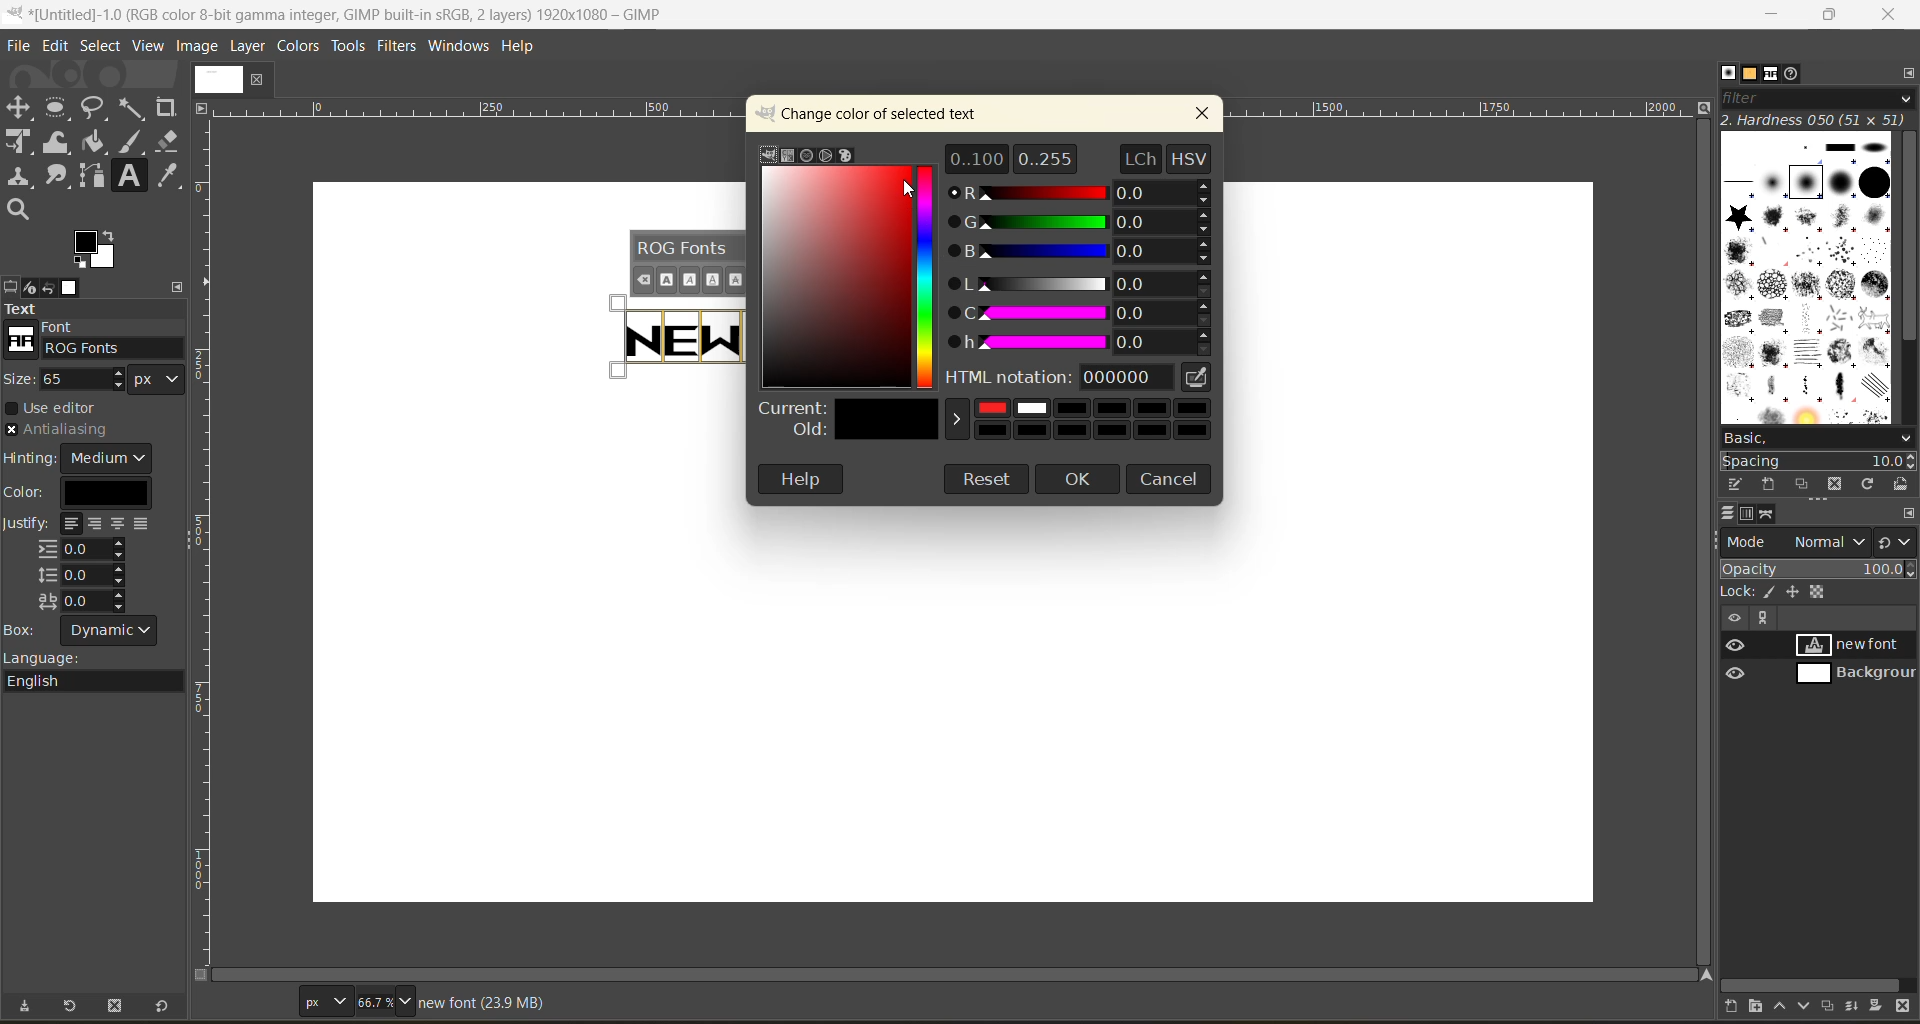 The width and height of the screenshot is (1920, 1024). Describe the element at coordinates (528, 49) in the screenshot. I see `help` at that location.